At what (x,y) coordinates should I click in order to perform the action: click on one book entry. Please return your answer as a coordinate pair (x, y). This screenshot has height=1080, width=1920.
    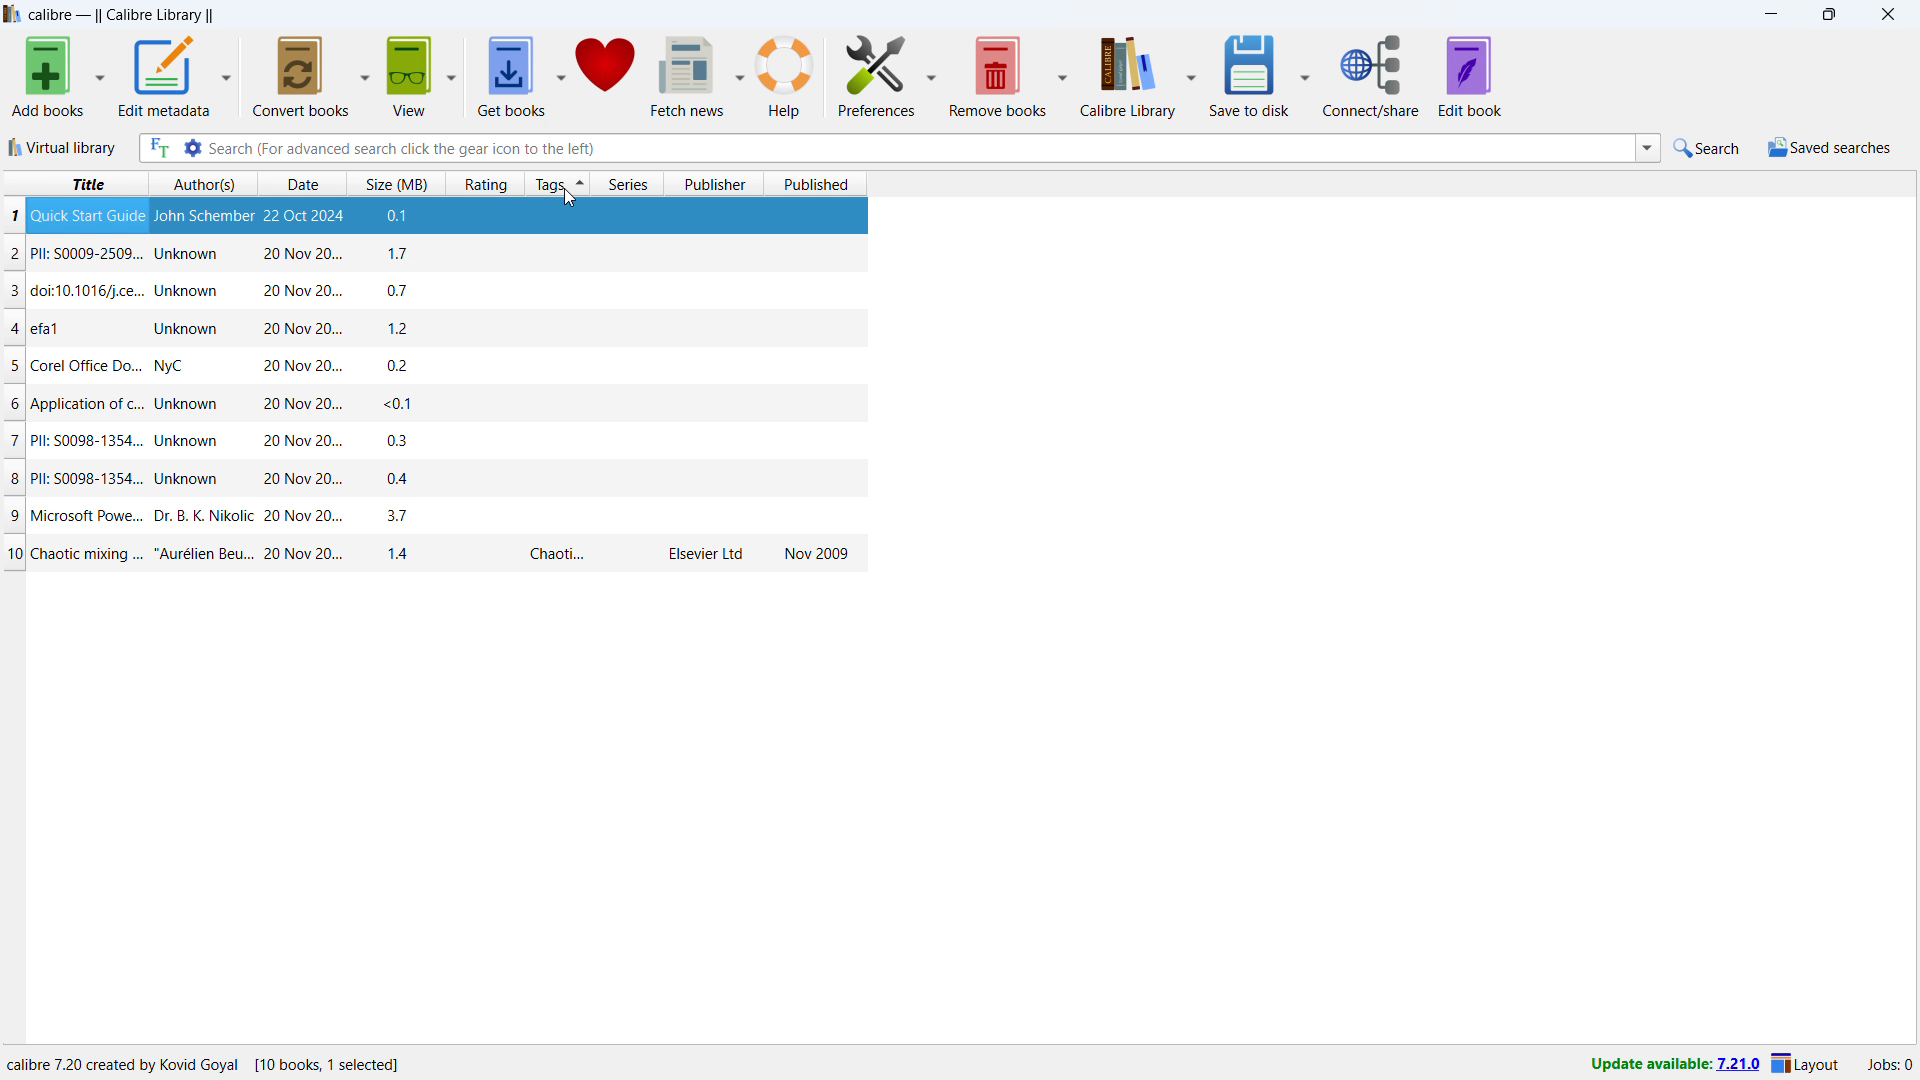
    Looking at the image, I should click on (431, 254).